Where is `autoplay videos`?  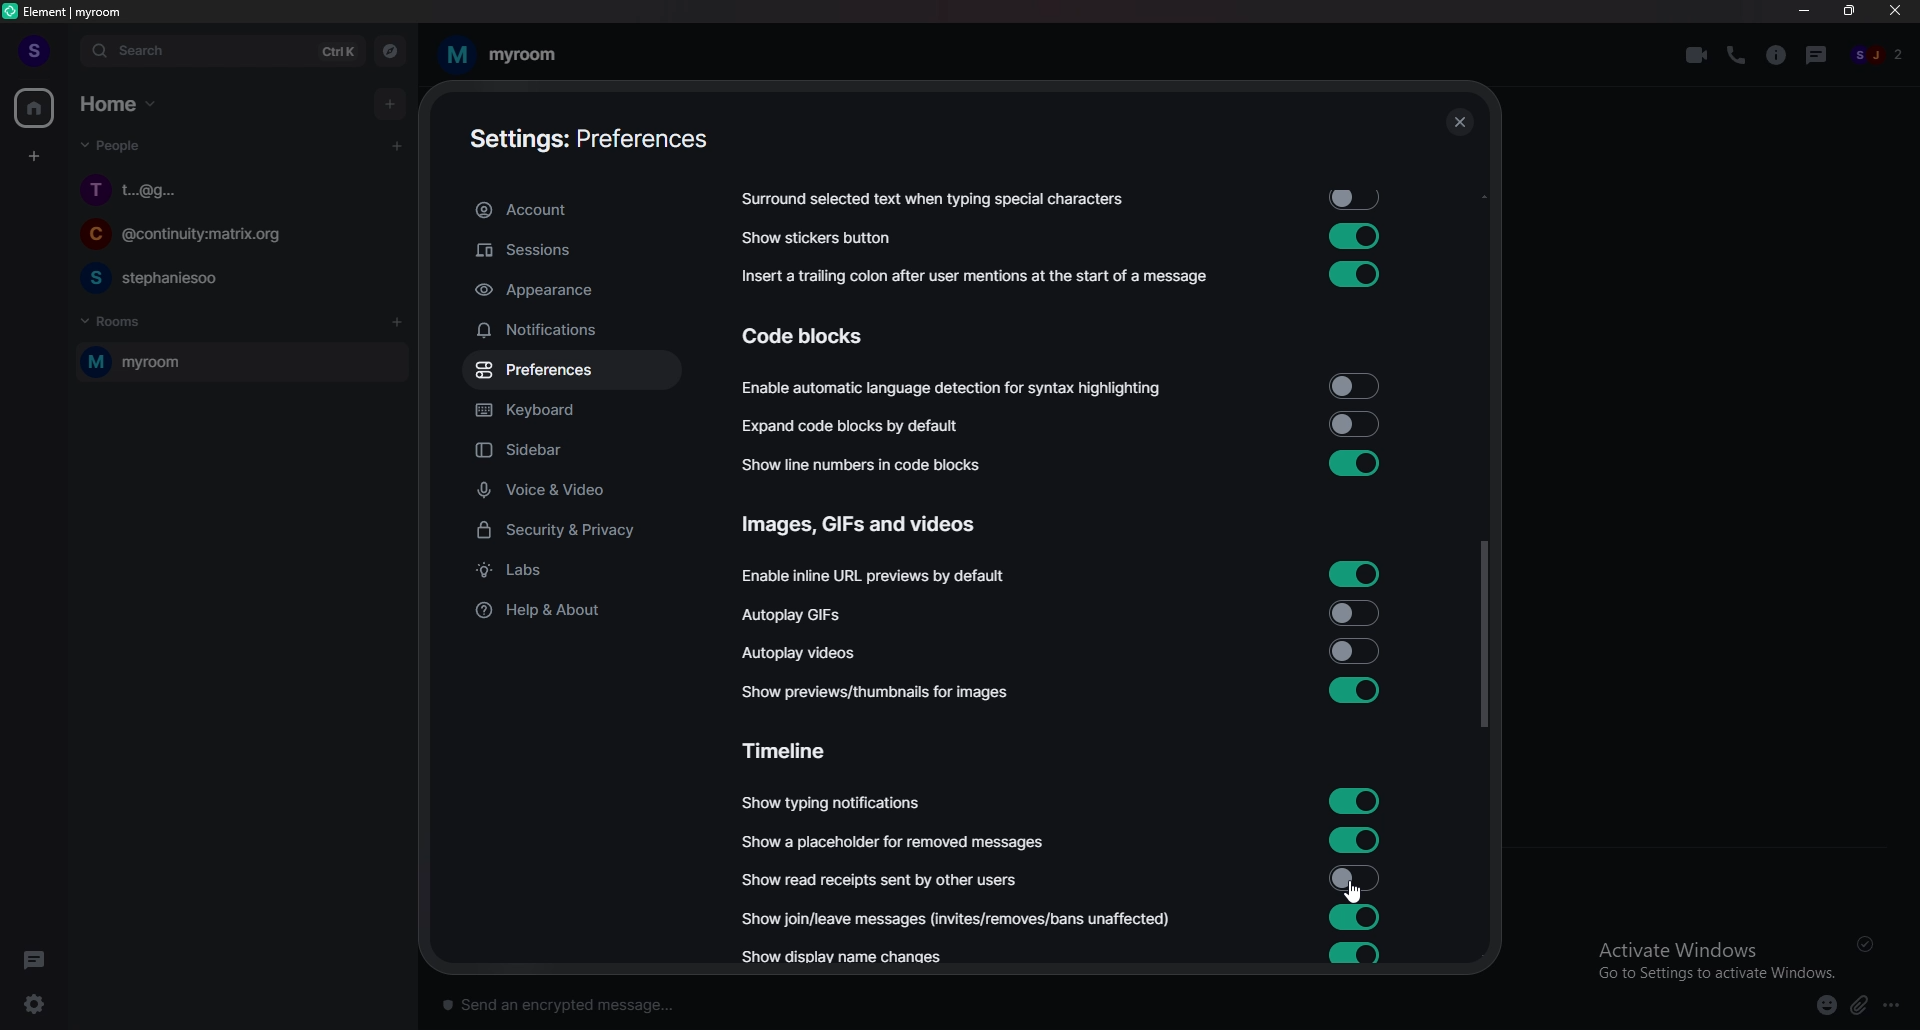
autoplay videos is located at coordinates (800, 651).